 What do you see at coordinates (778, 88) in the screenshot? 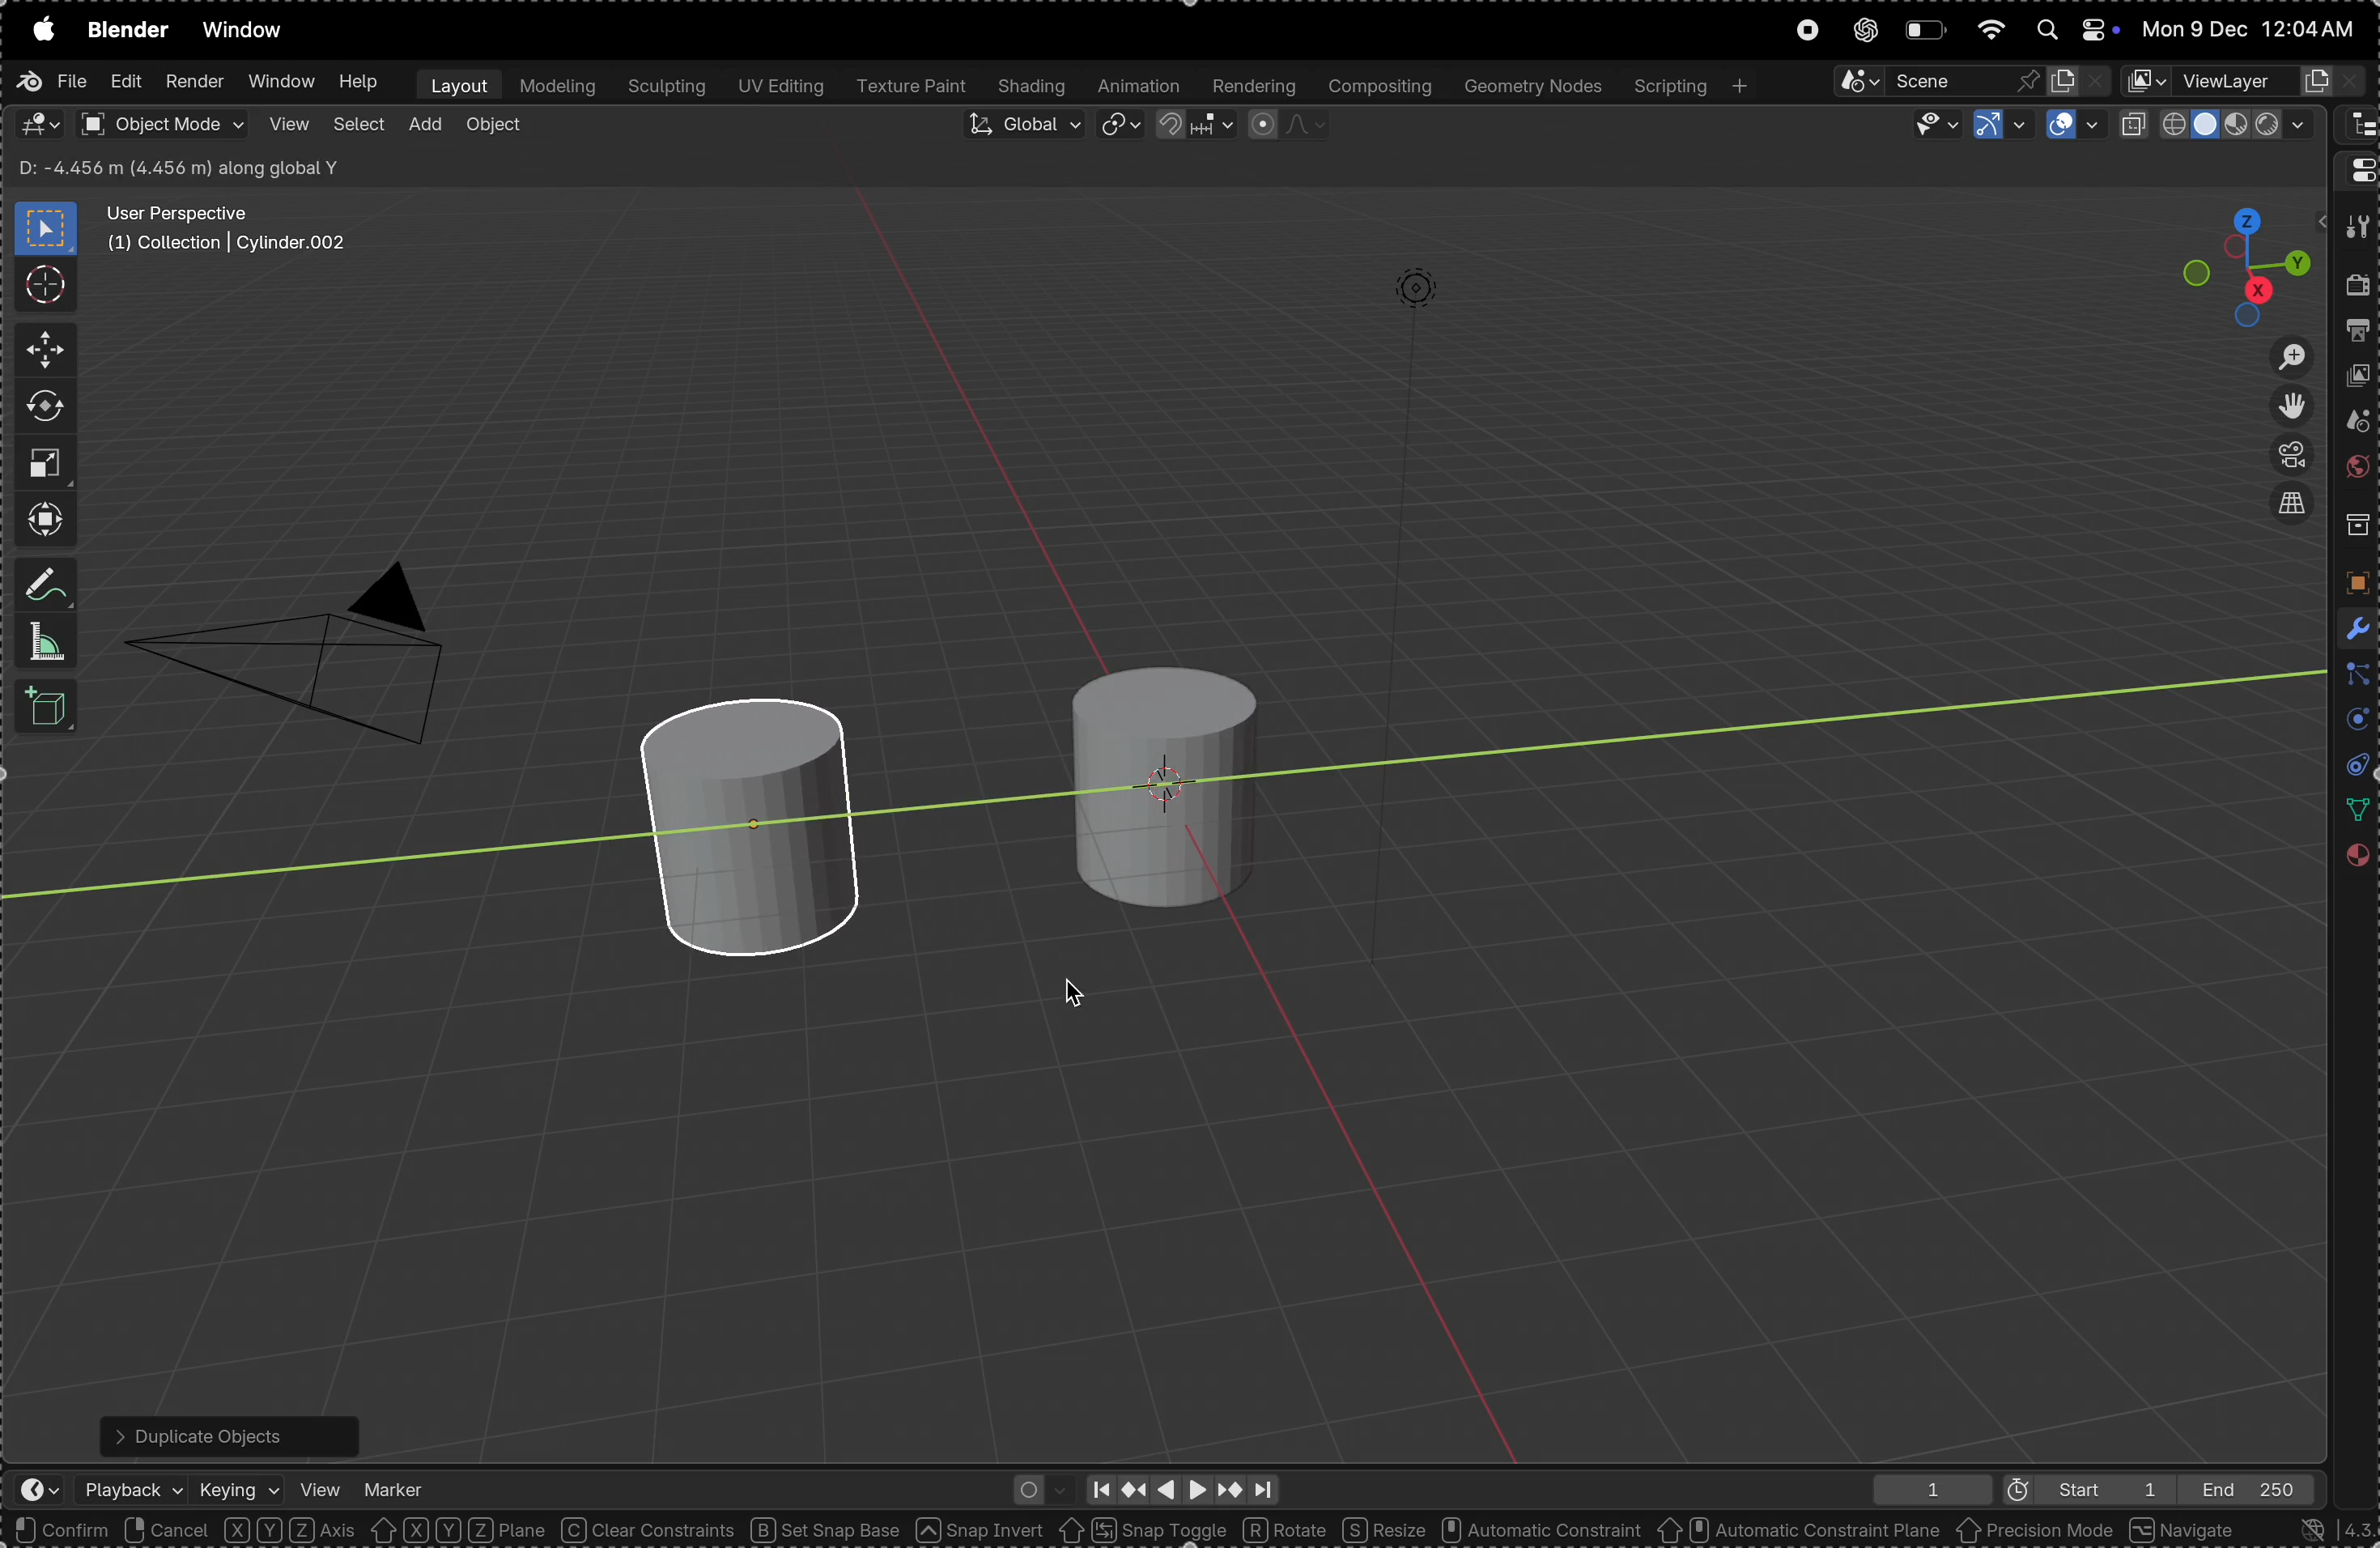
I see `uv editing` at bounding box center [778, 88].